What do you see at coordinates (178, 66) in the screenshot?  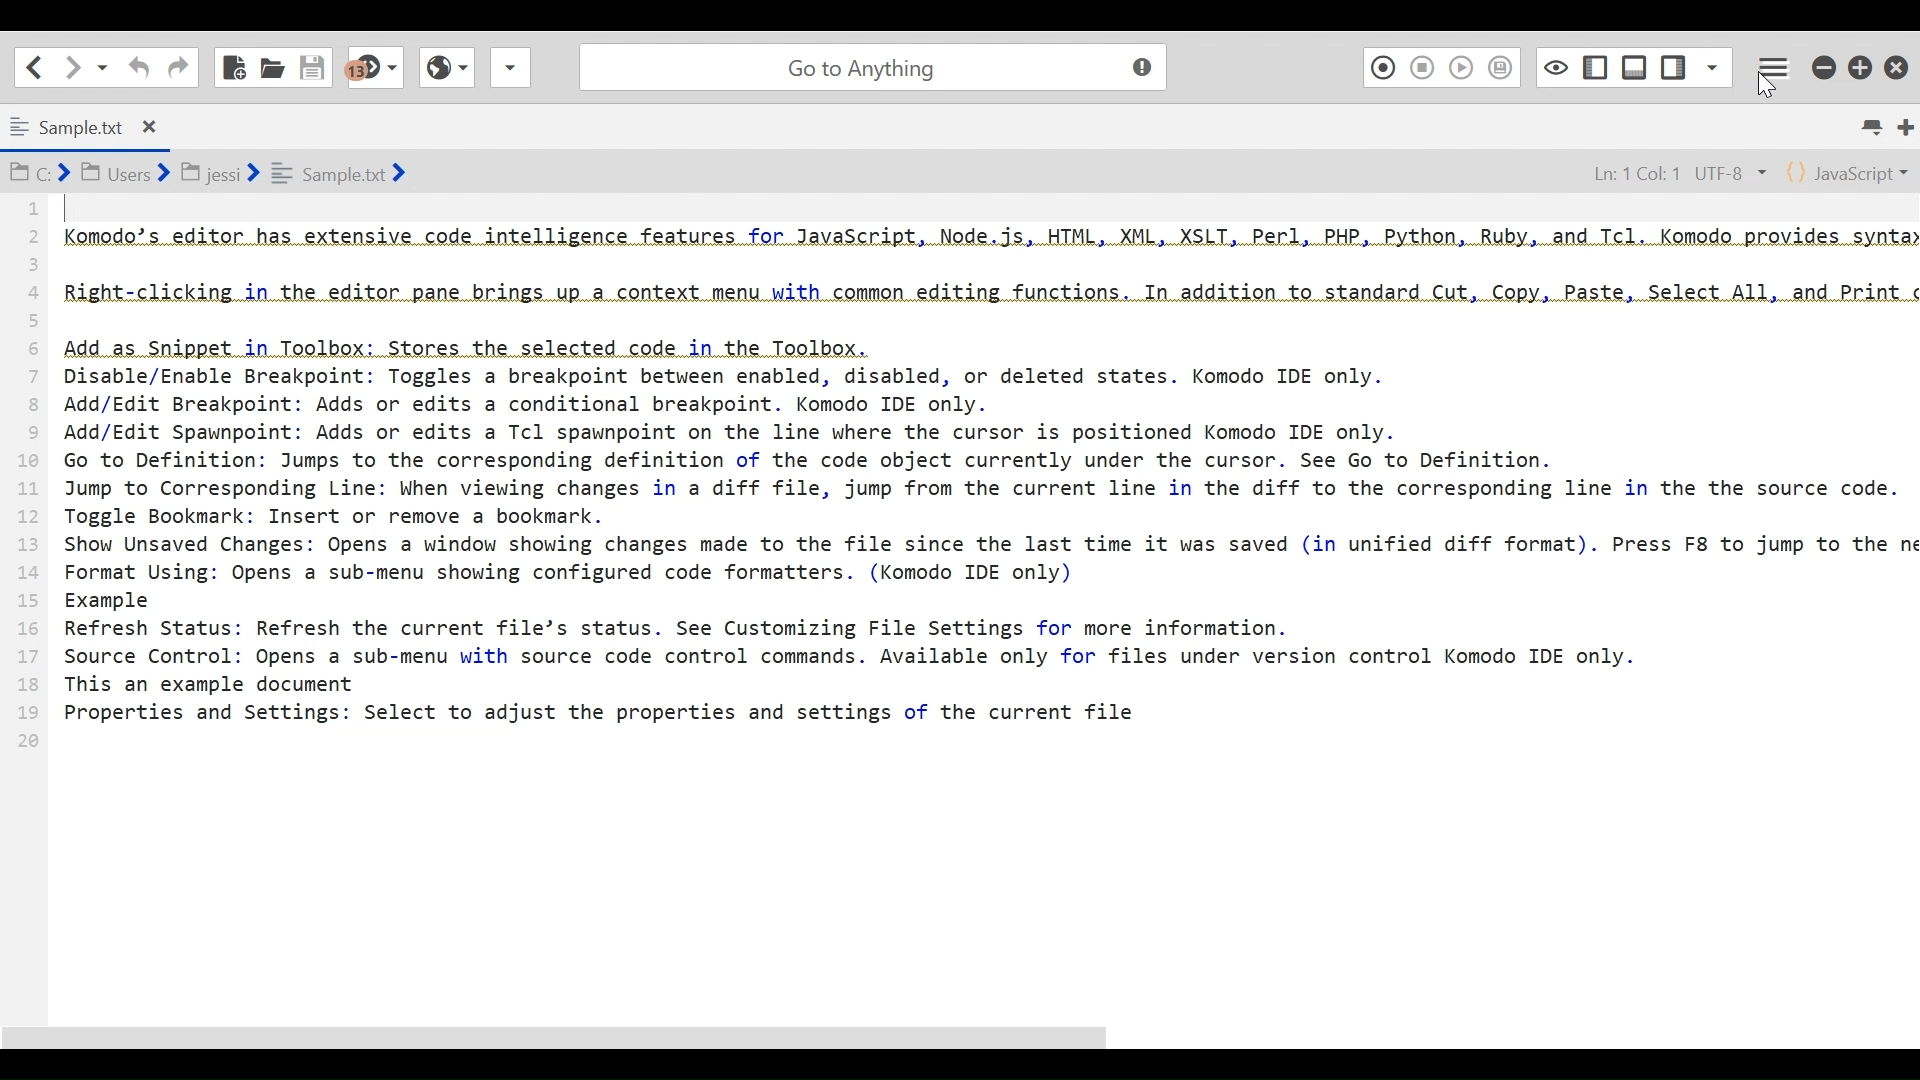 I see `Redo` at bounding box center [178, 66].